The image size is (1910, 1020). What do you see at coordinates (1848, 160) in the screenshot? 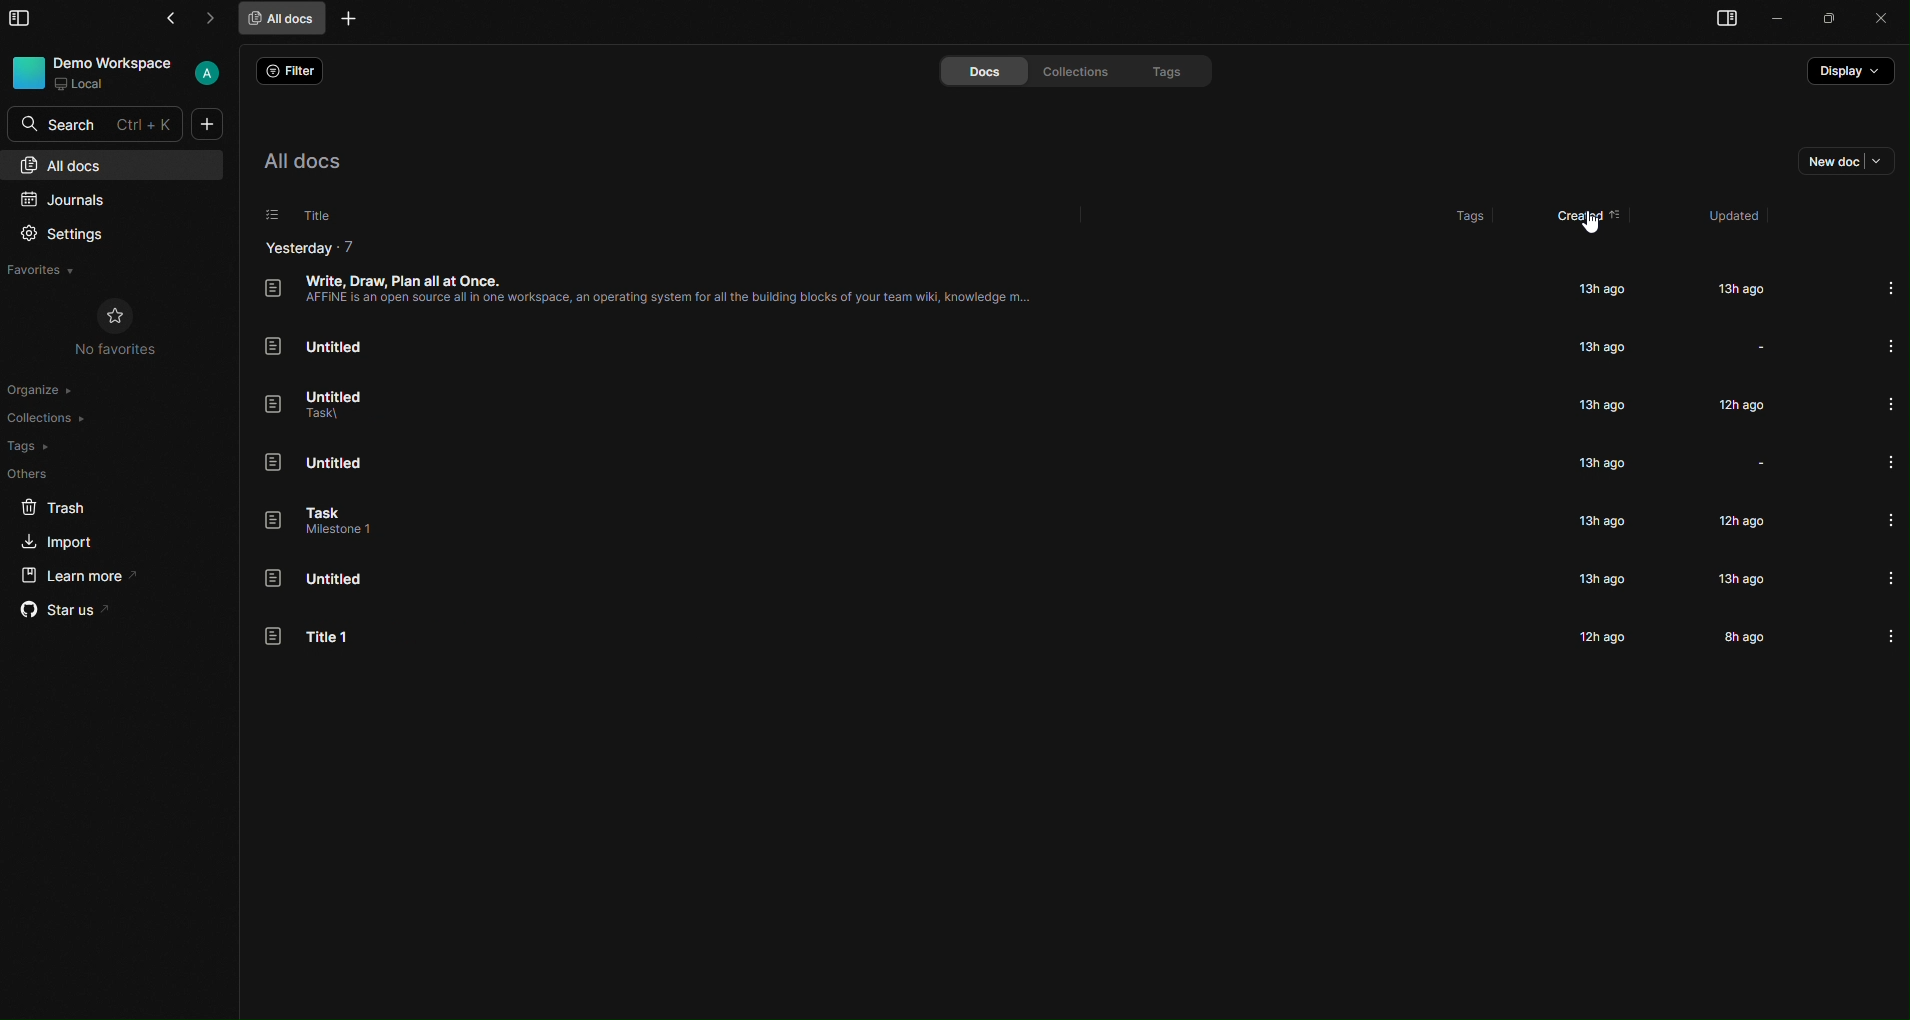
I see `new doc` at bounding box center [1848, 160].